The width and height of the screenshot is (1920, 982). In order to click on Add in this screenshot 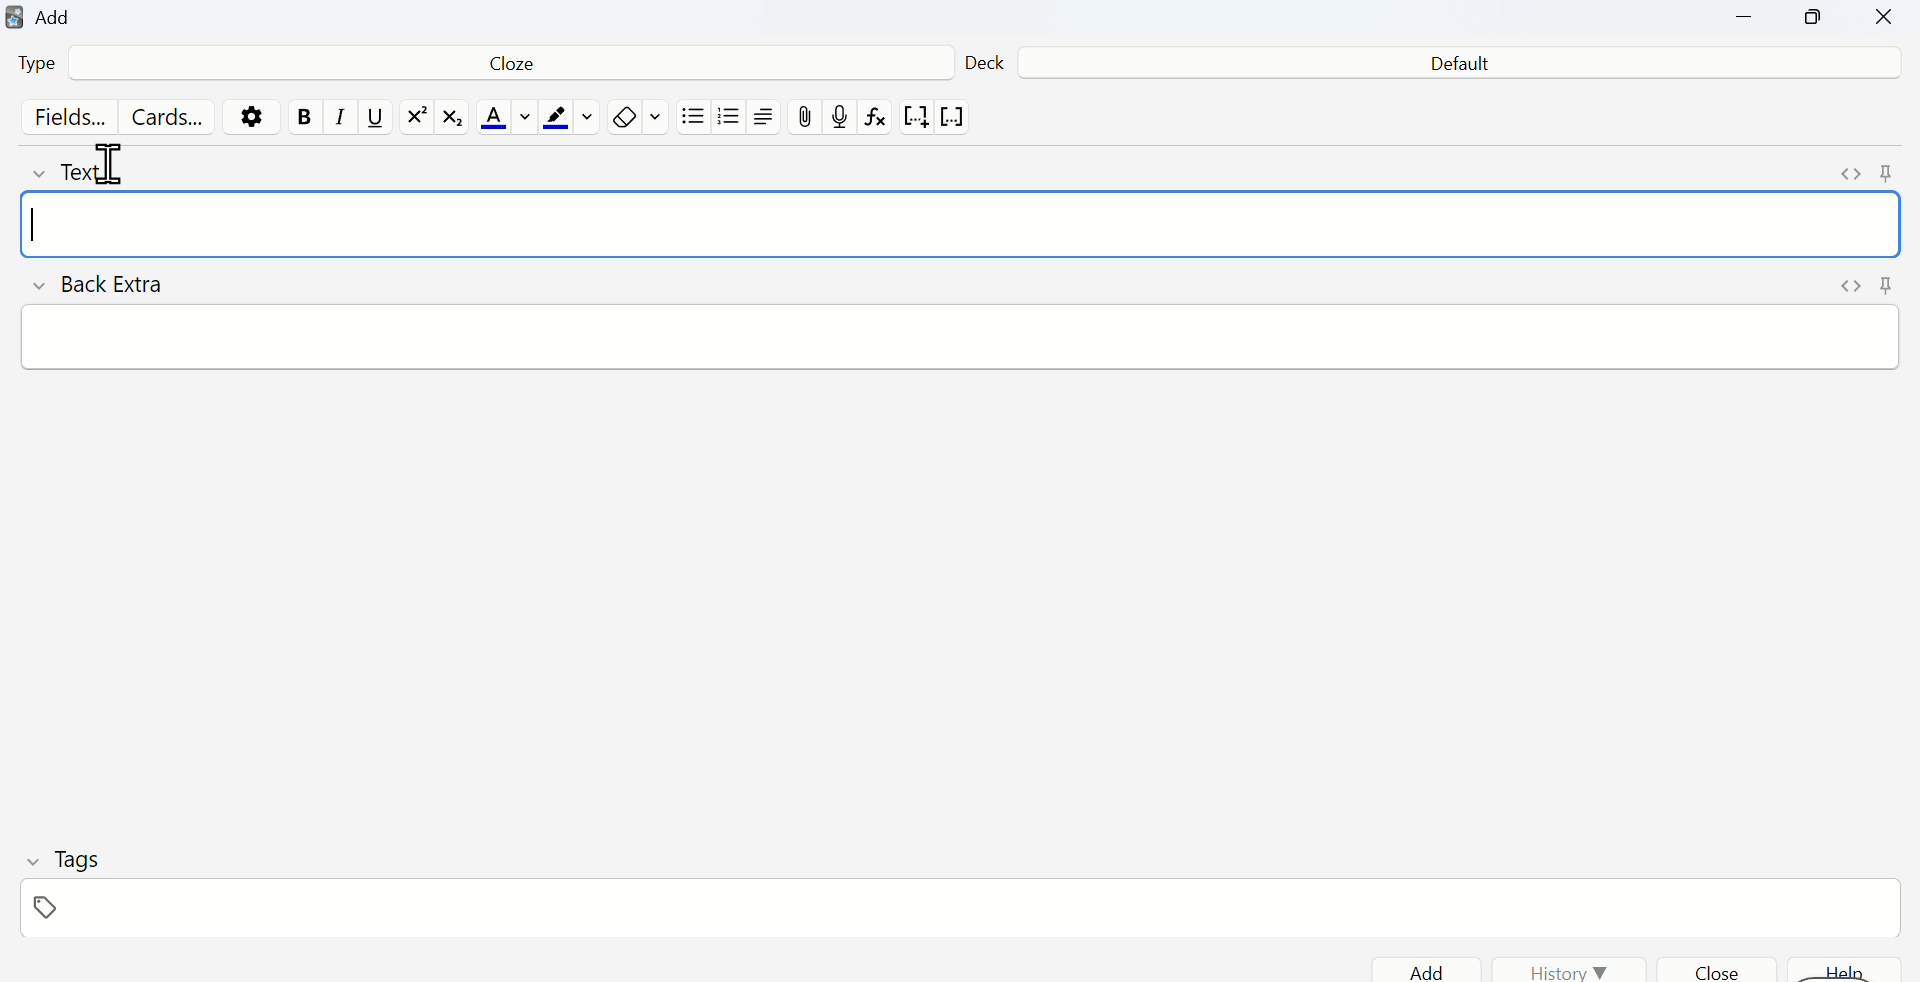, I will do `click(1435, 970)`.